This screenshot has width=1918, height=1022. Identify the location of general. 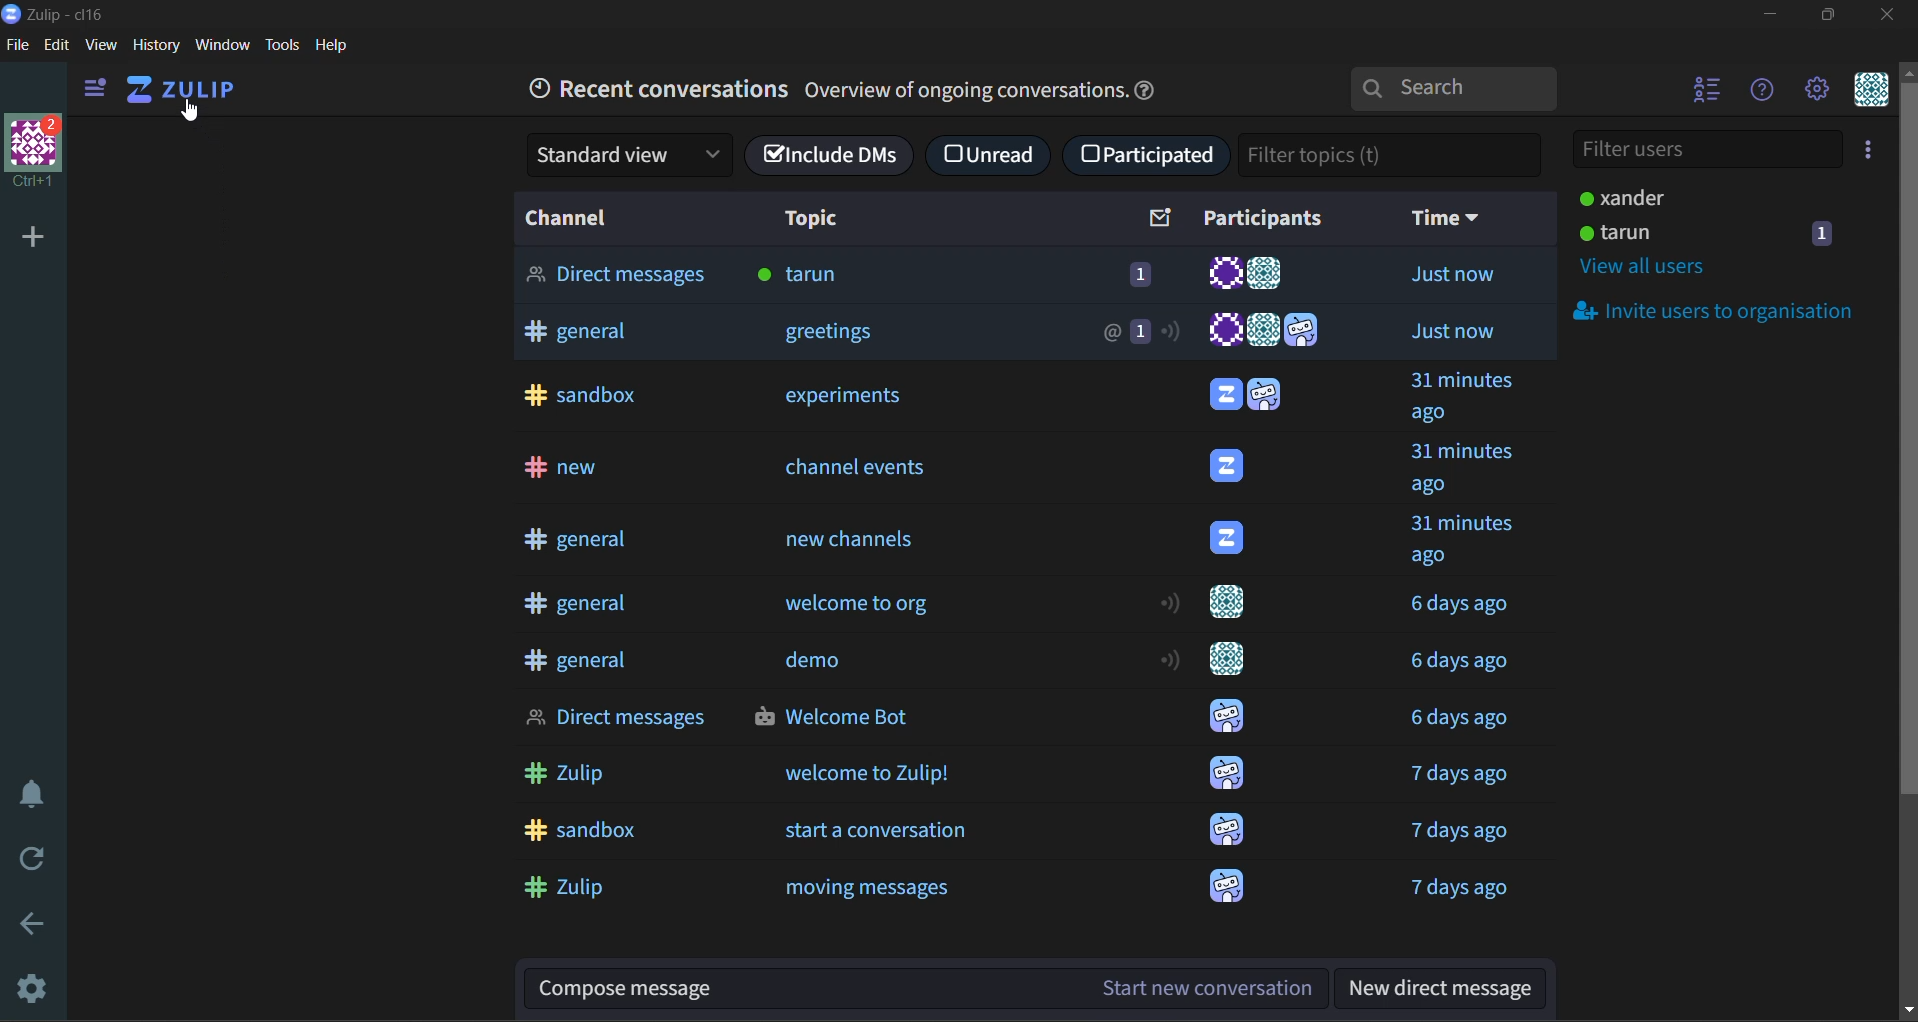
(587, 540).